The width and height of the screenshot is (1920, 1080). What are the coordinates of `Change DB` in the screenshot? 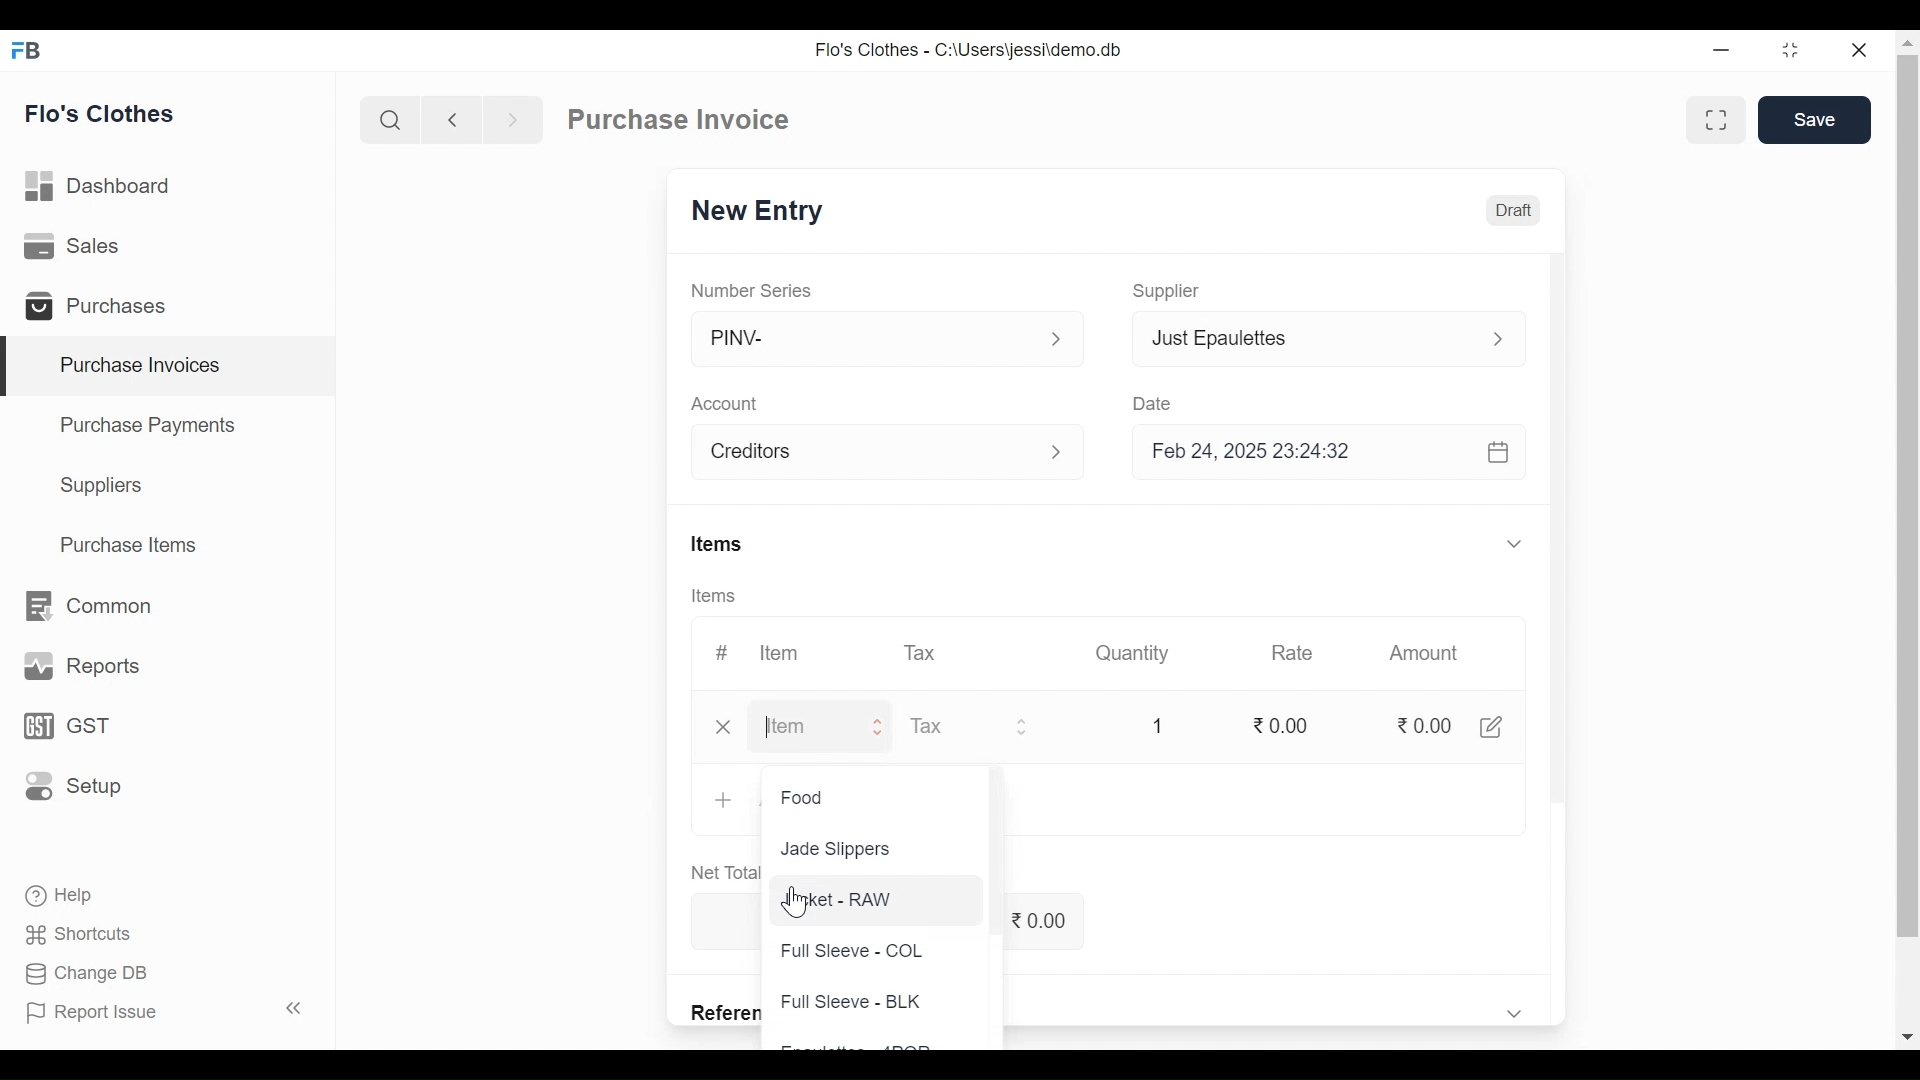 It's located at (88, 973).